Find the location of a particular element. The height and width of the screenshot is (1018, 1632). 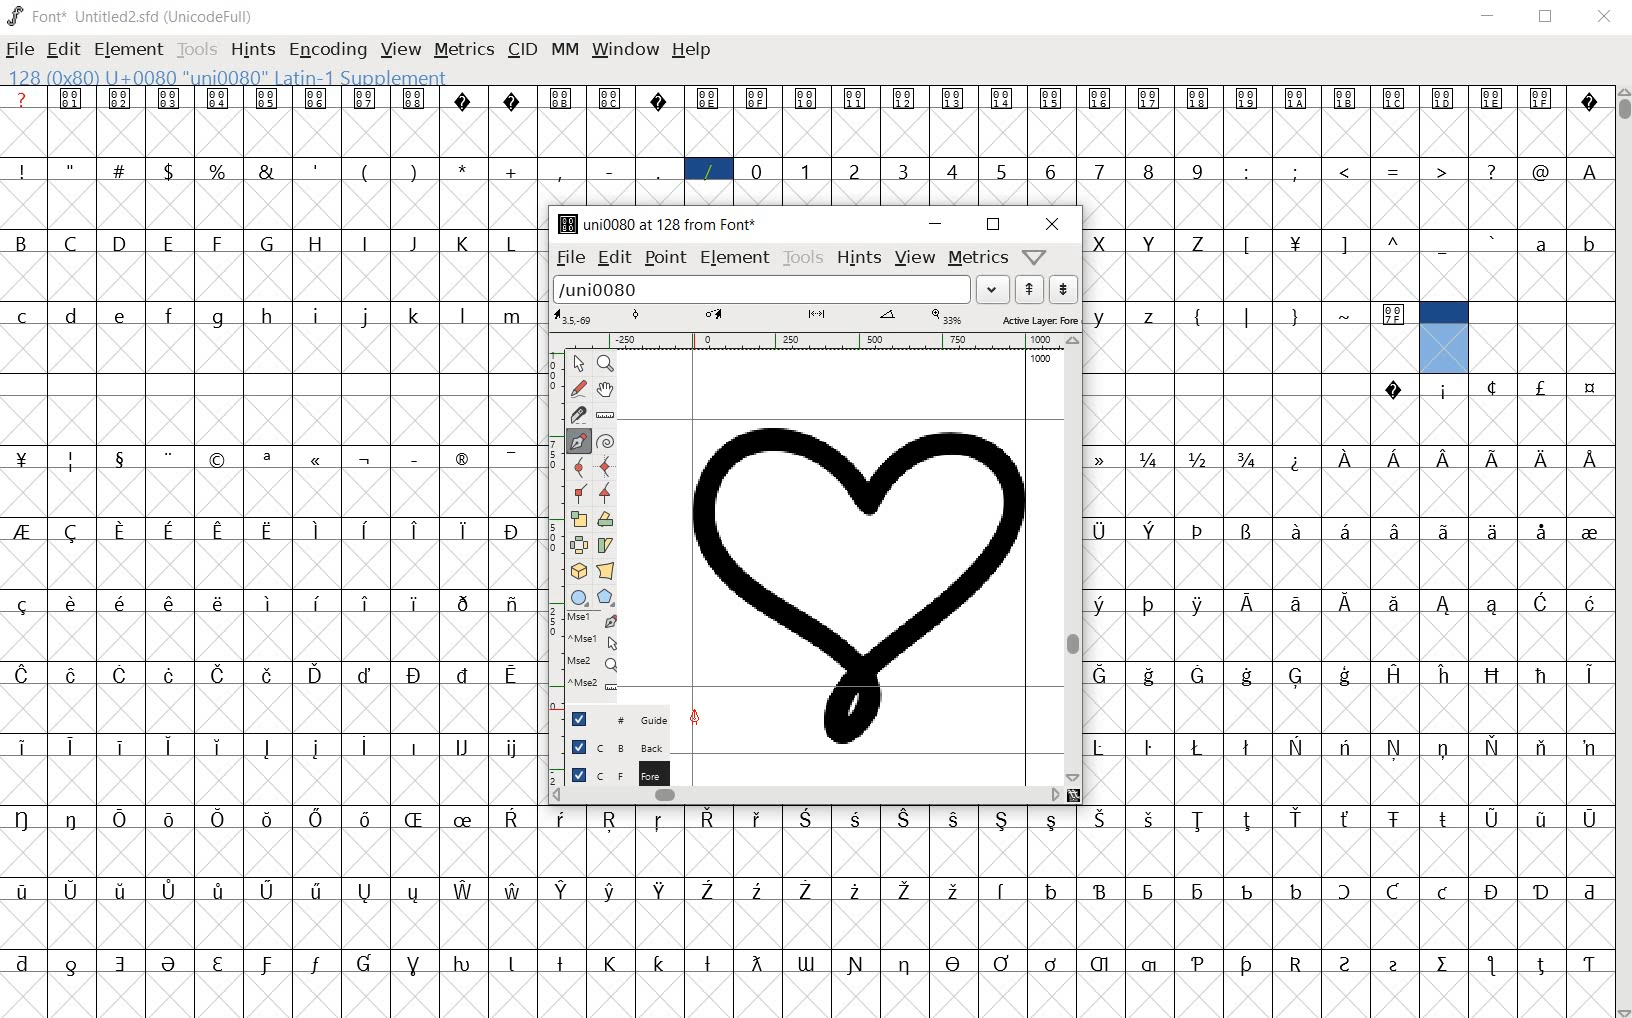

glyph is located at coordinates (609, 964).